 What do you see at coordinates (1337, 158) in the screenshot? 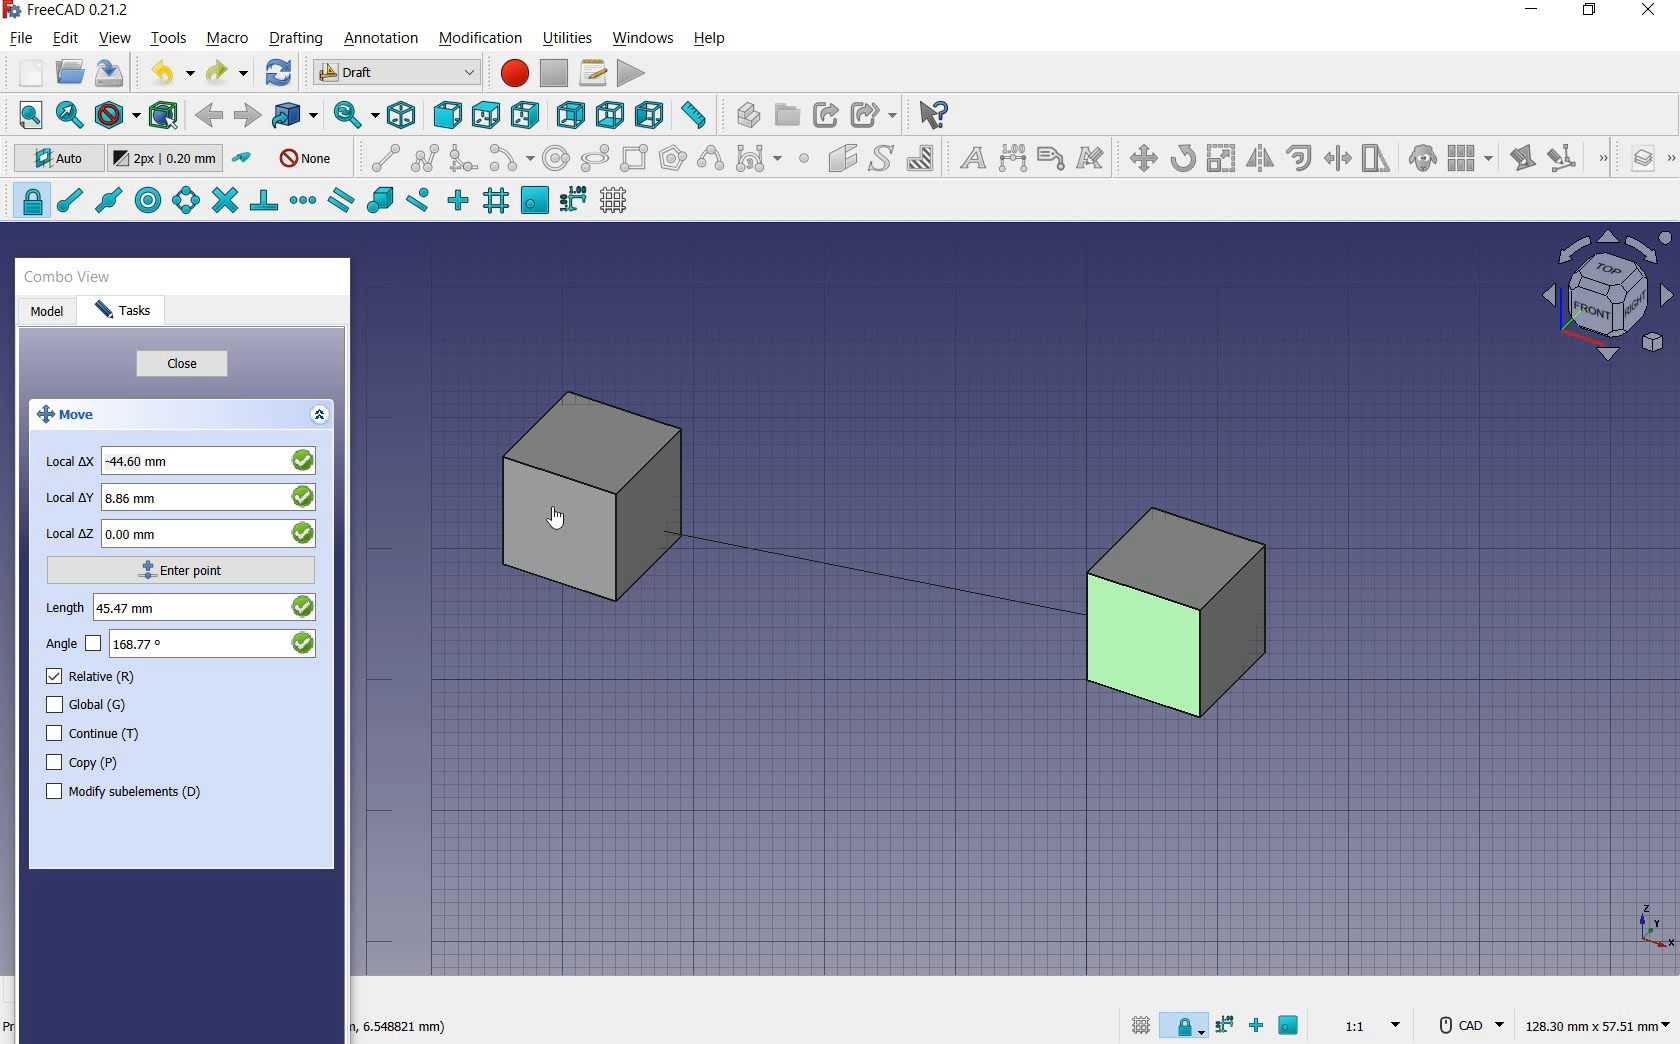
I see `trimex` at bounding box center [1337, 158].